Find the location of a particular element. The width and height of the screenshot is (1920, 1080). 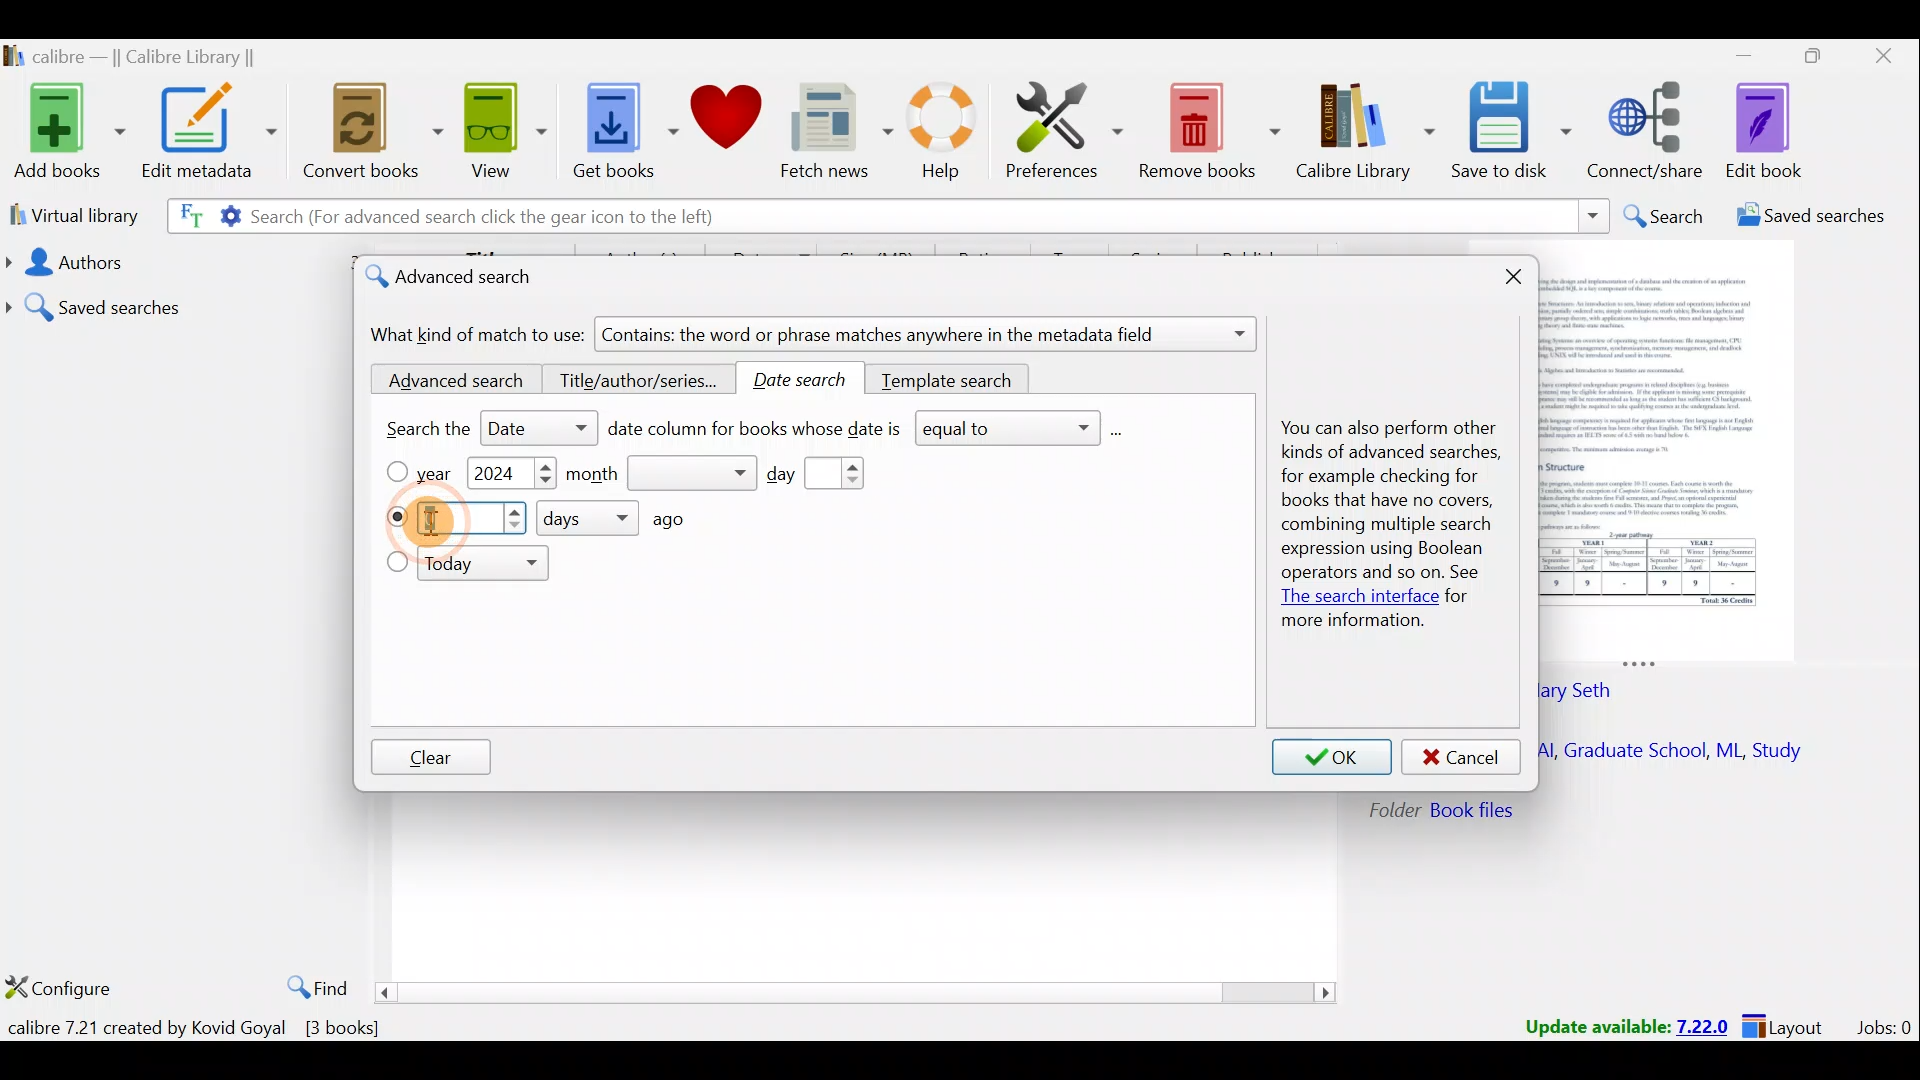

Connect/share is located at coordinates (1650, 132).